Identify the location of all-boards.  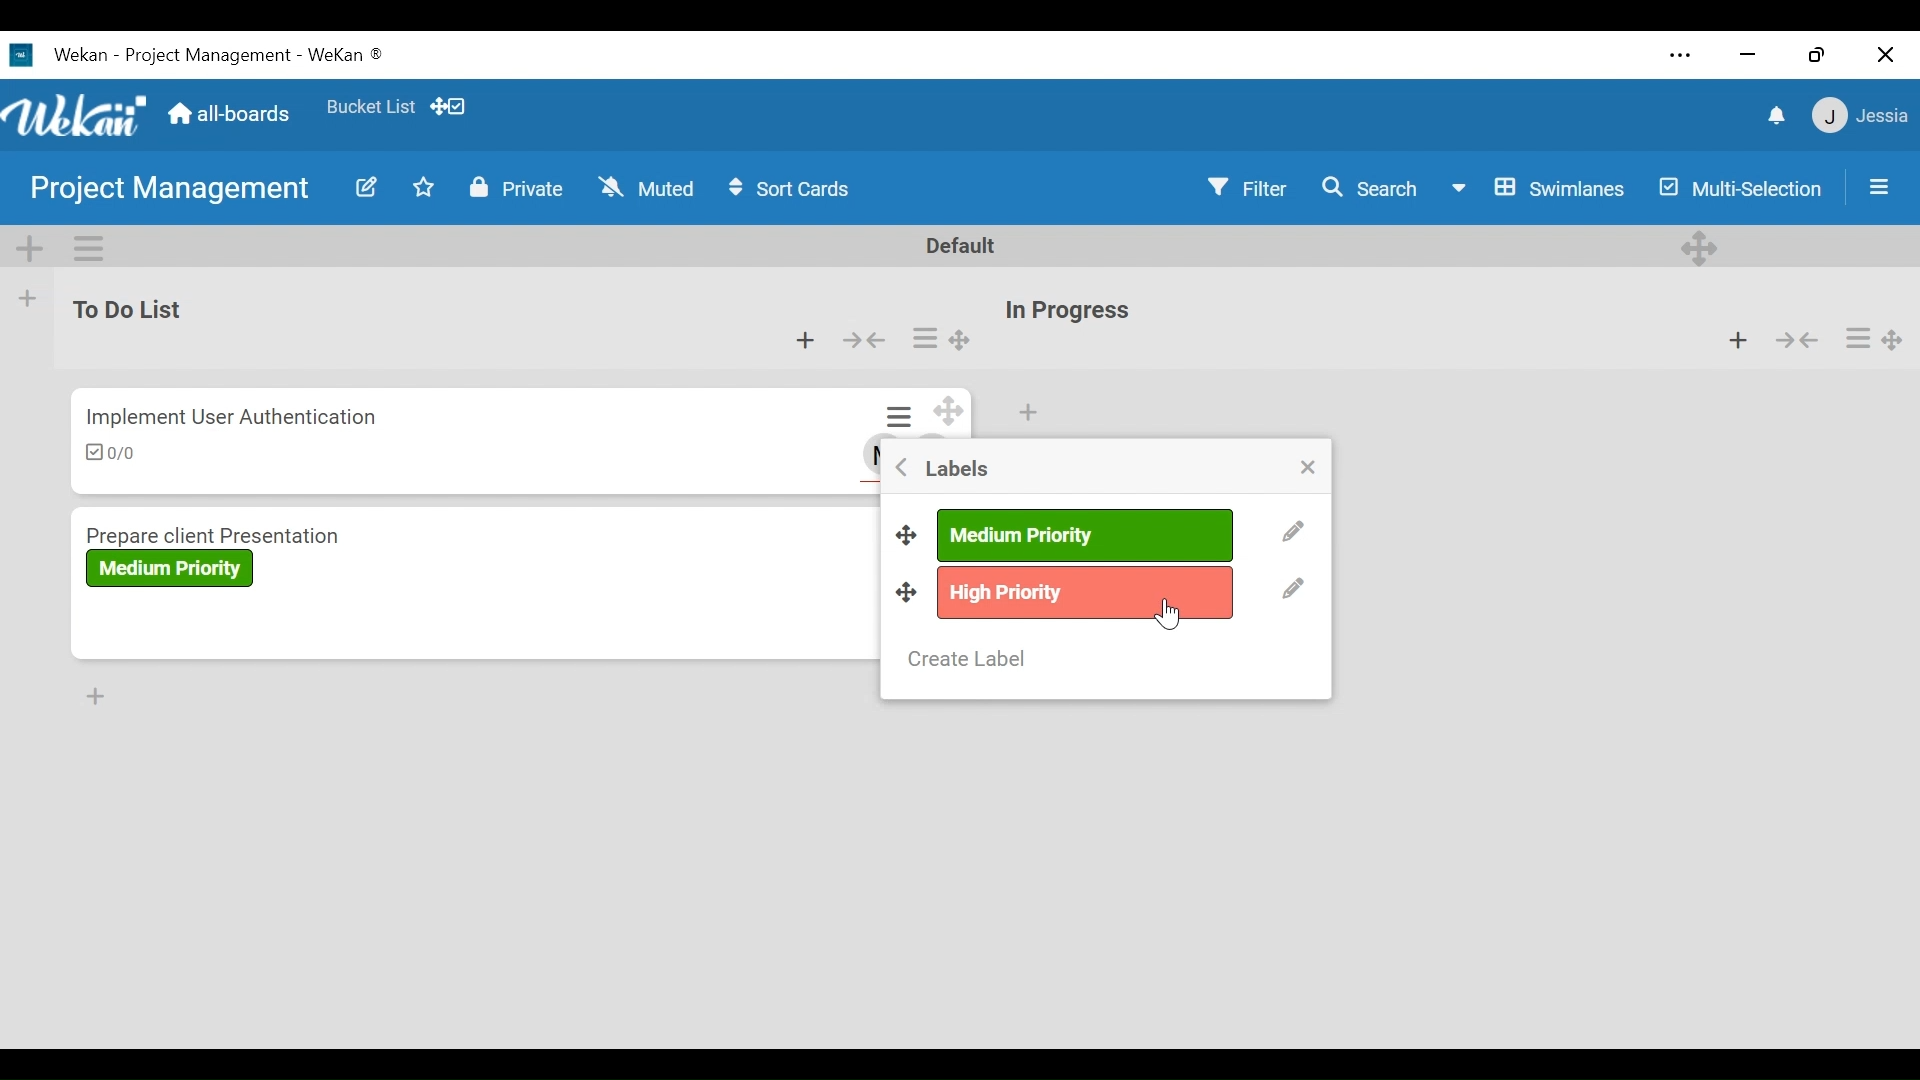
(238, 116).